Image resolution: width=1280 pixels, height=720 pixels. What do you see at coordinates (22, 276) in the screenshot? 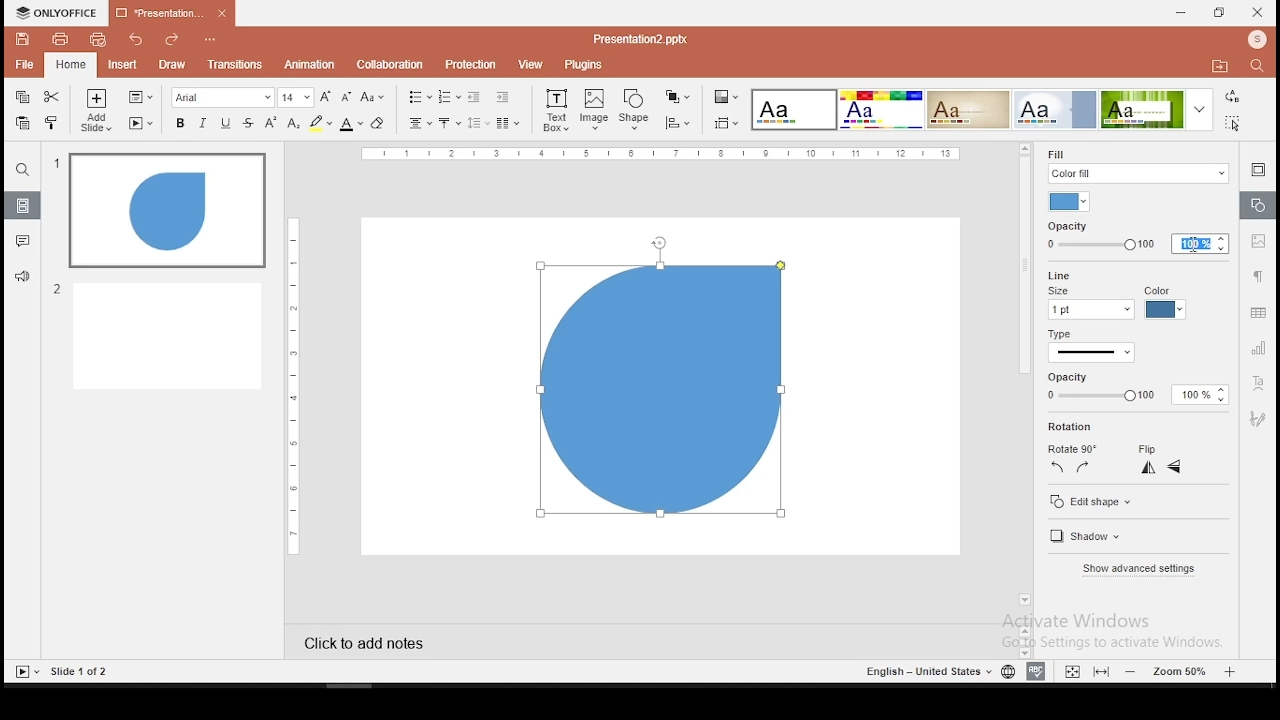
I see `support and feedback` at bounding box center [22, 276].